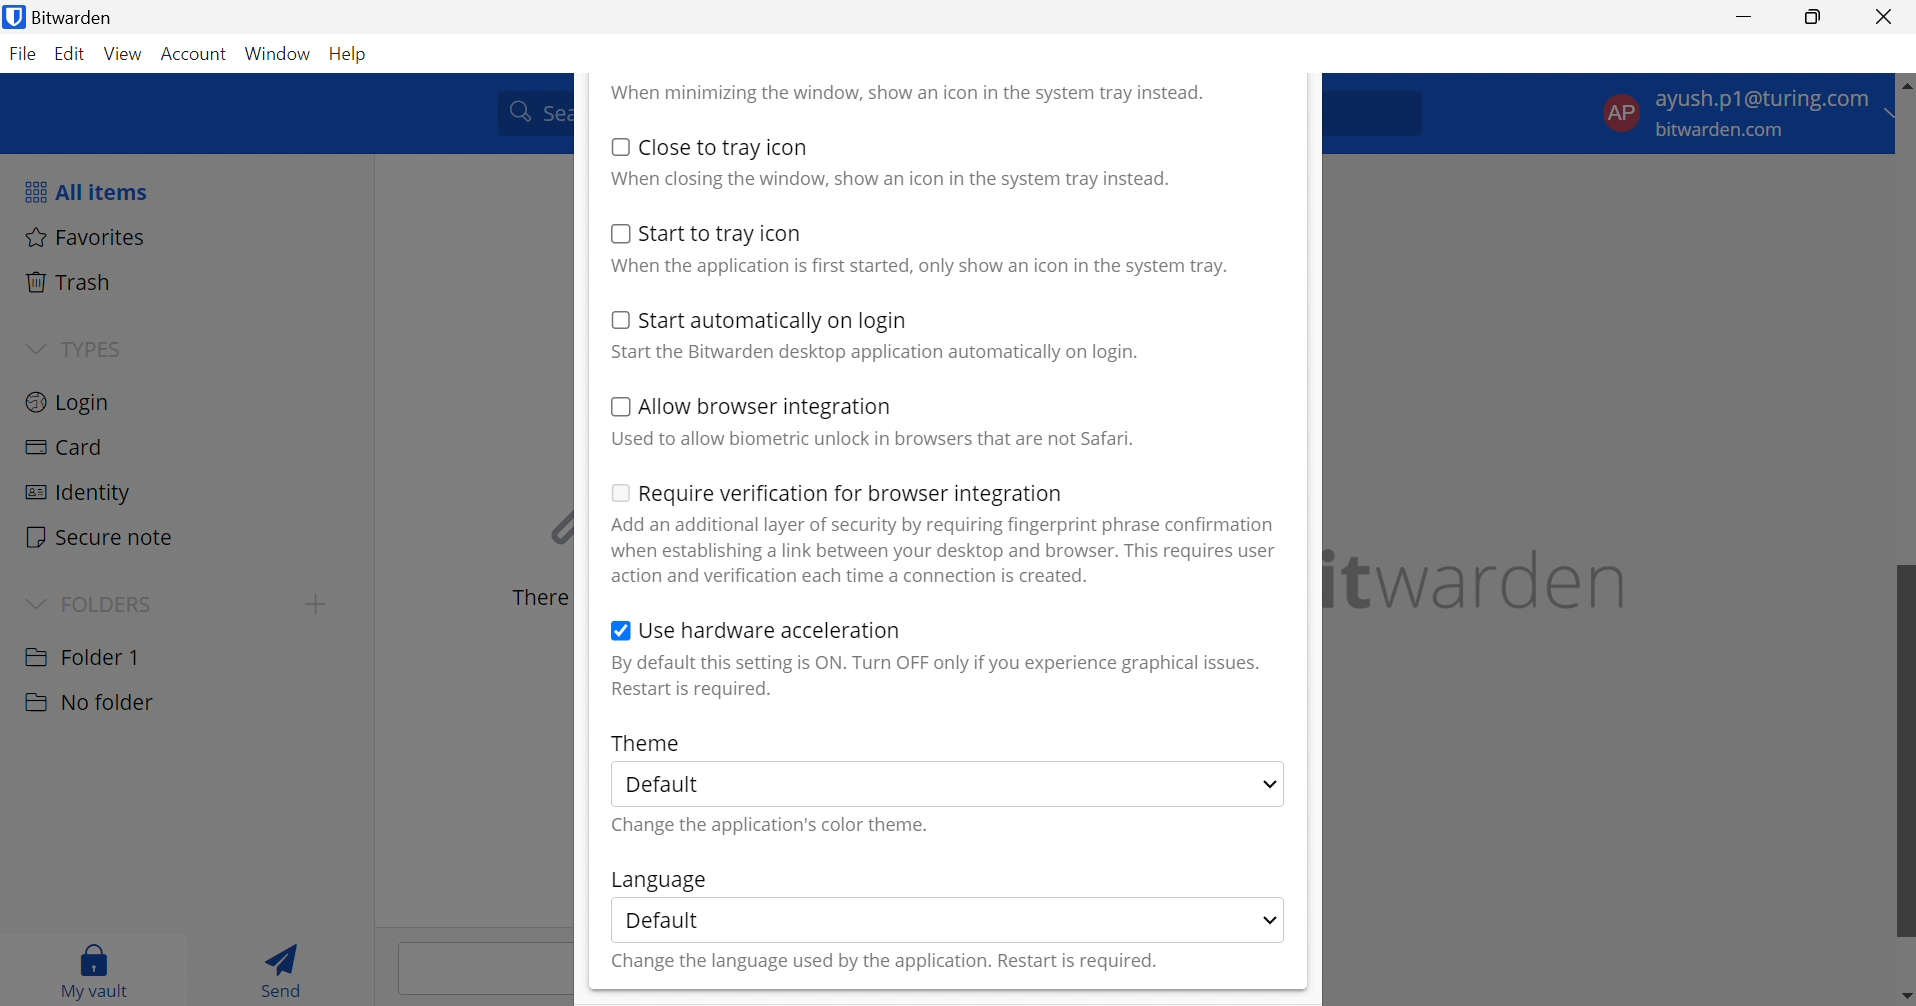  Describe the element at coordinates (280, 53) in the screenshot. I see `Window` at that location.